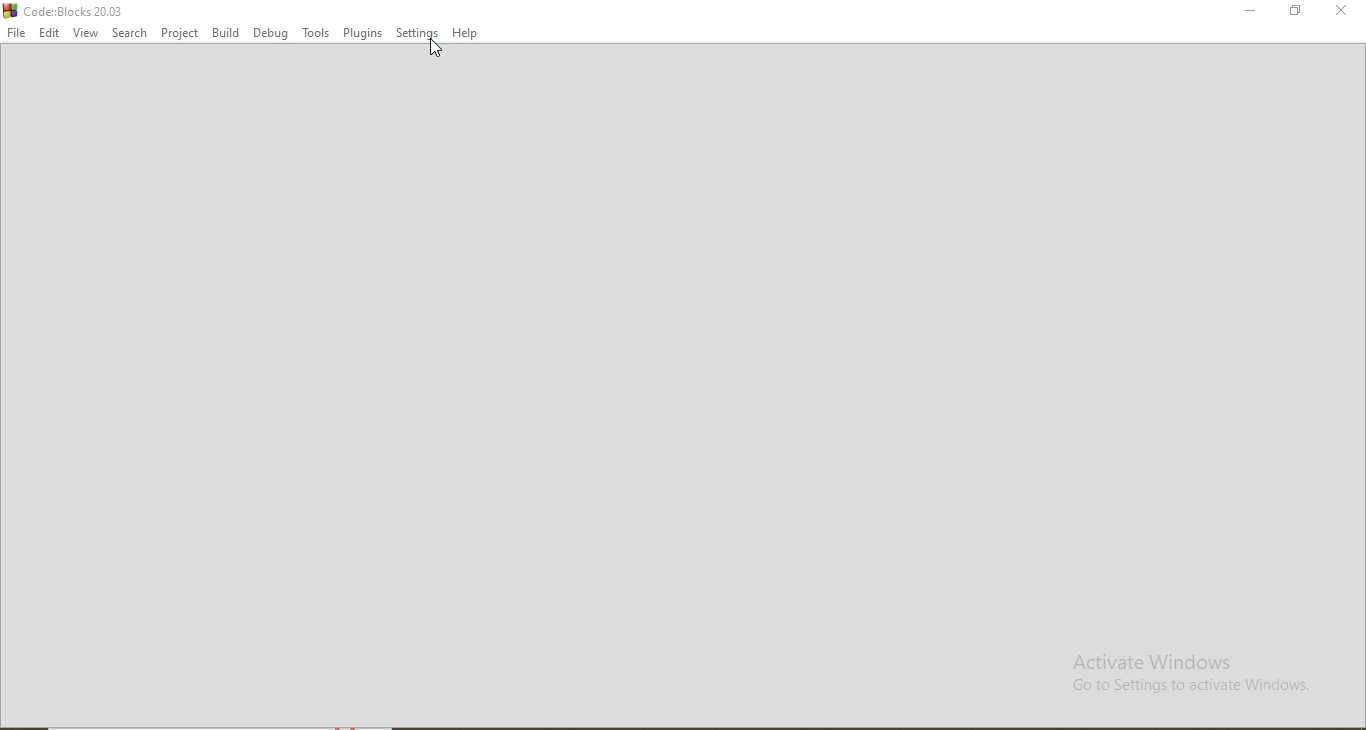 The image size is (1366, 730). I want to click on Restore, so click(1293, 13).